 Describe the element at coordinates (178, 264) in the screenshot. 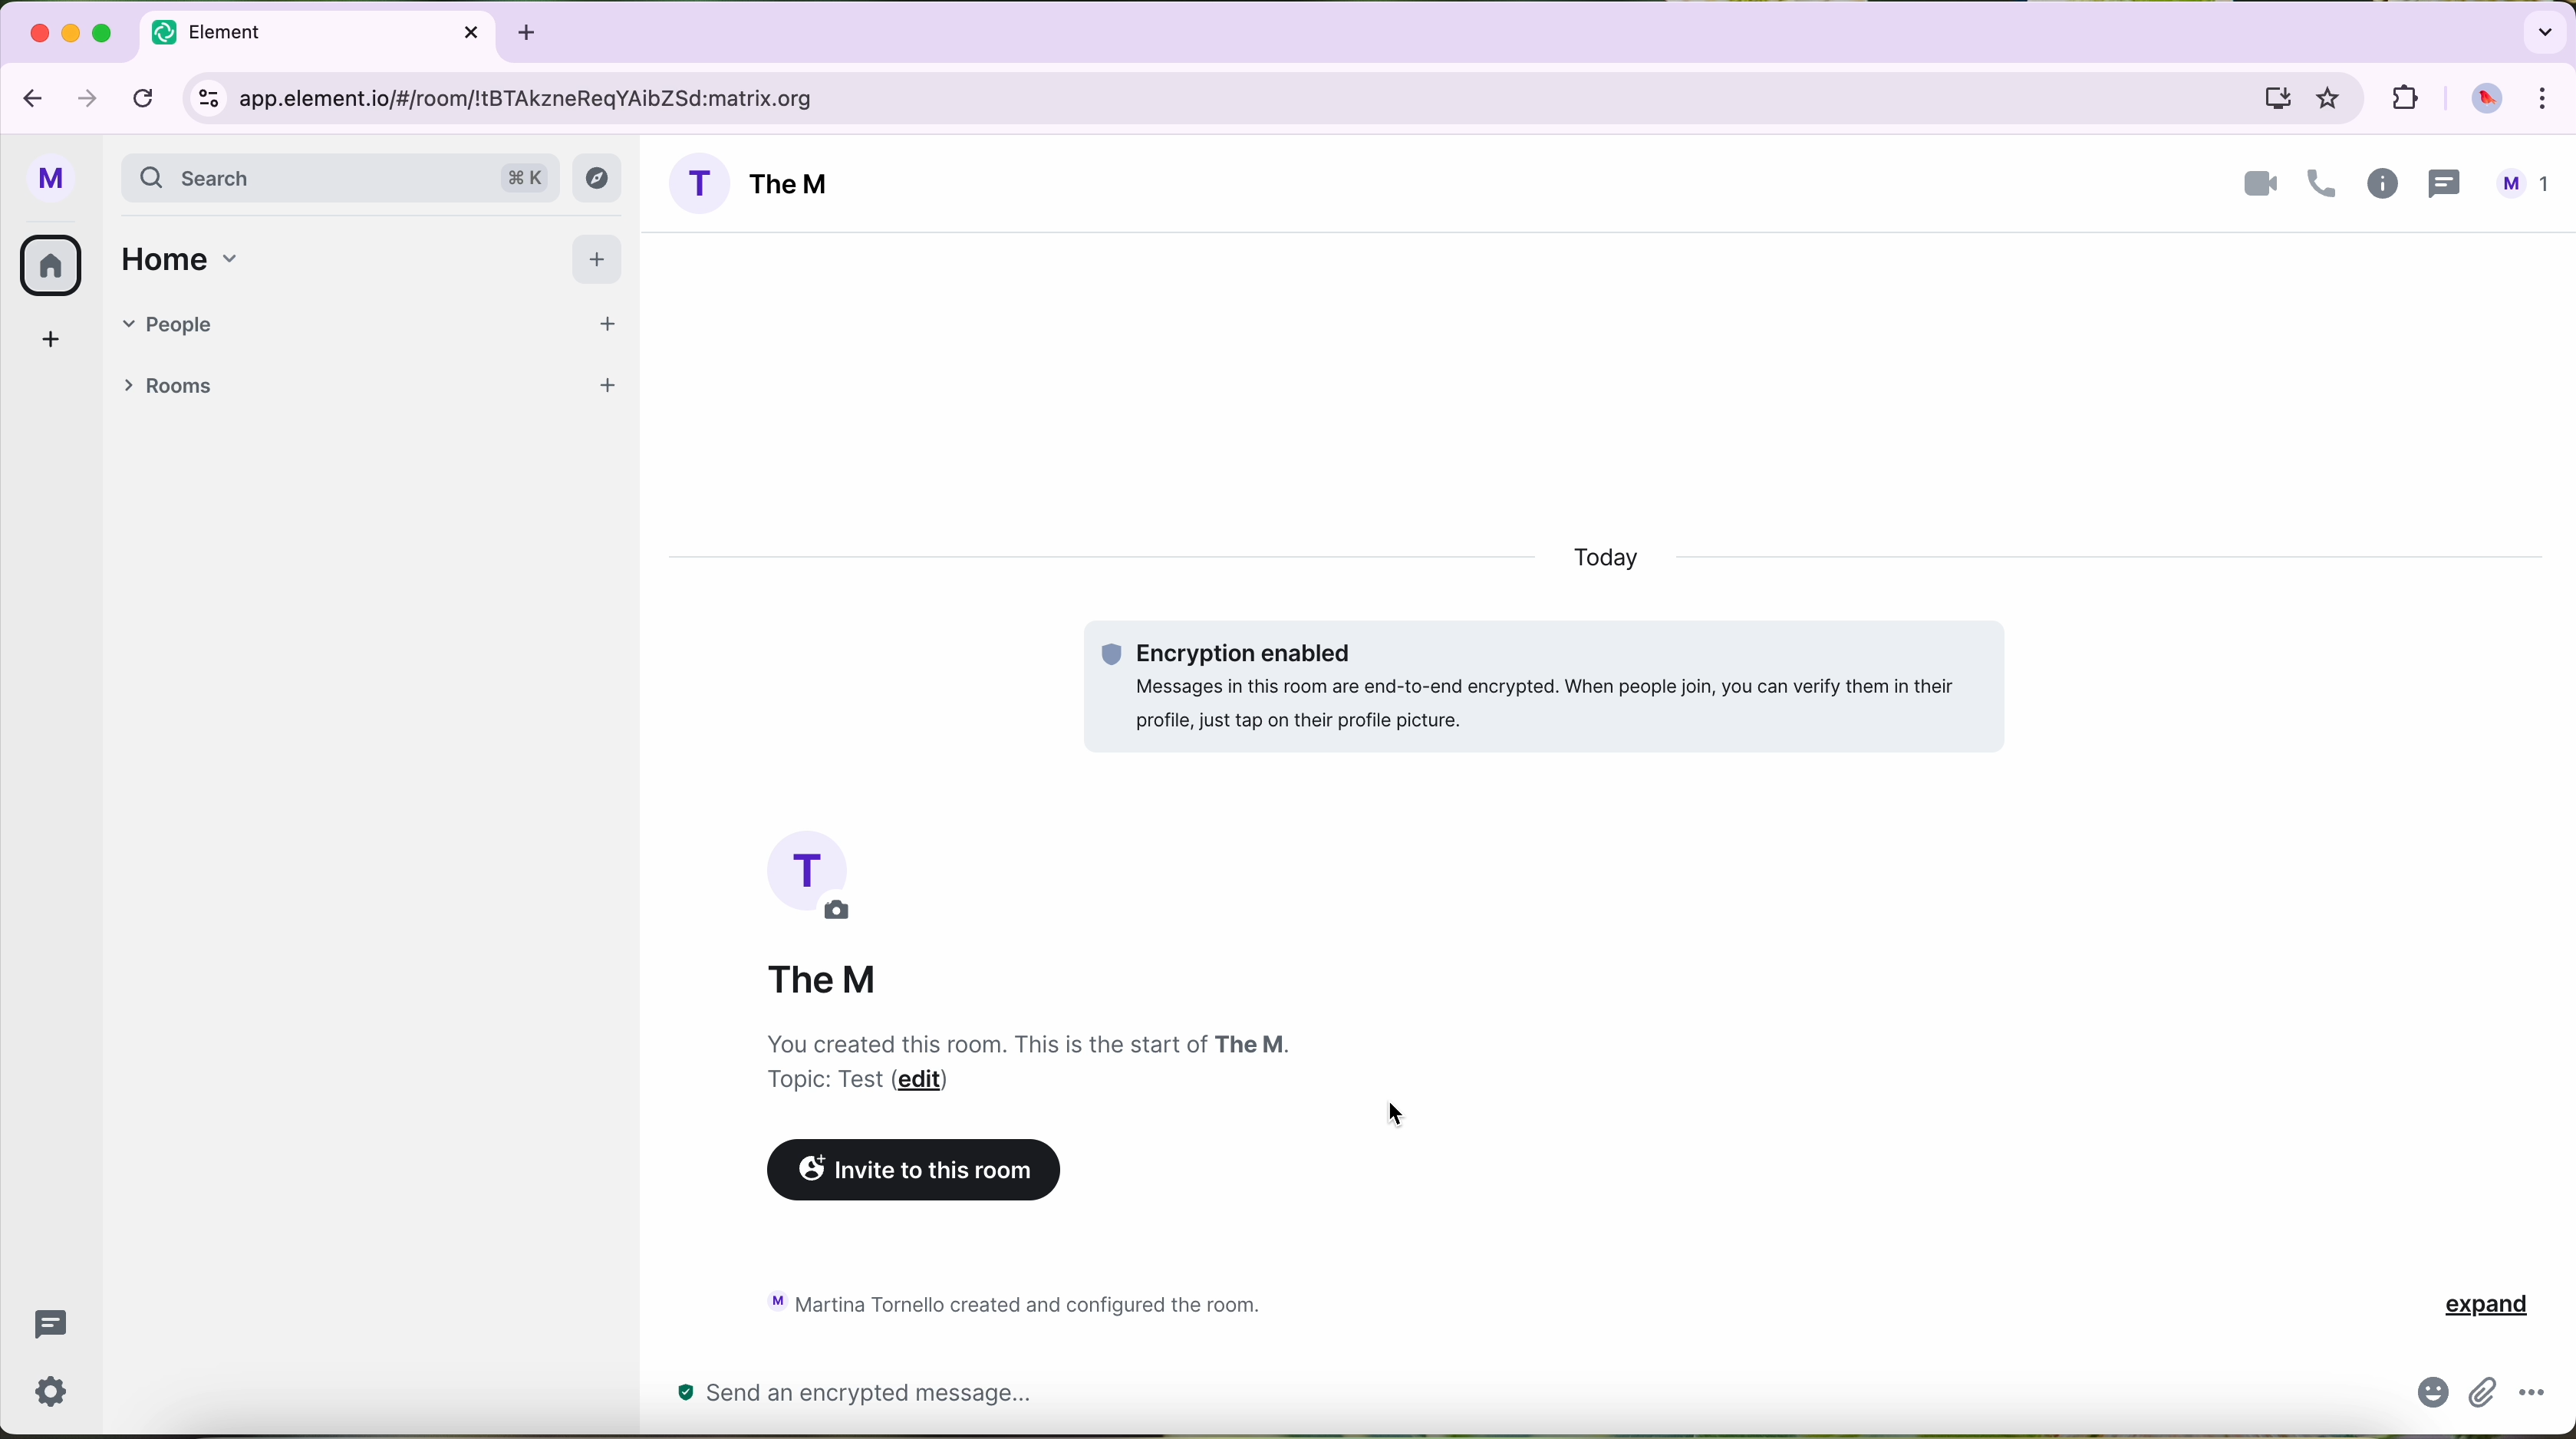

I see `home` at that location.